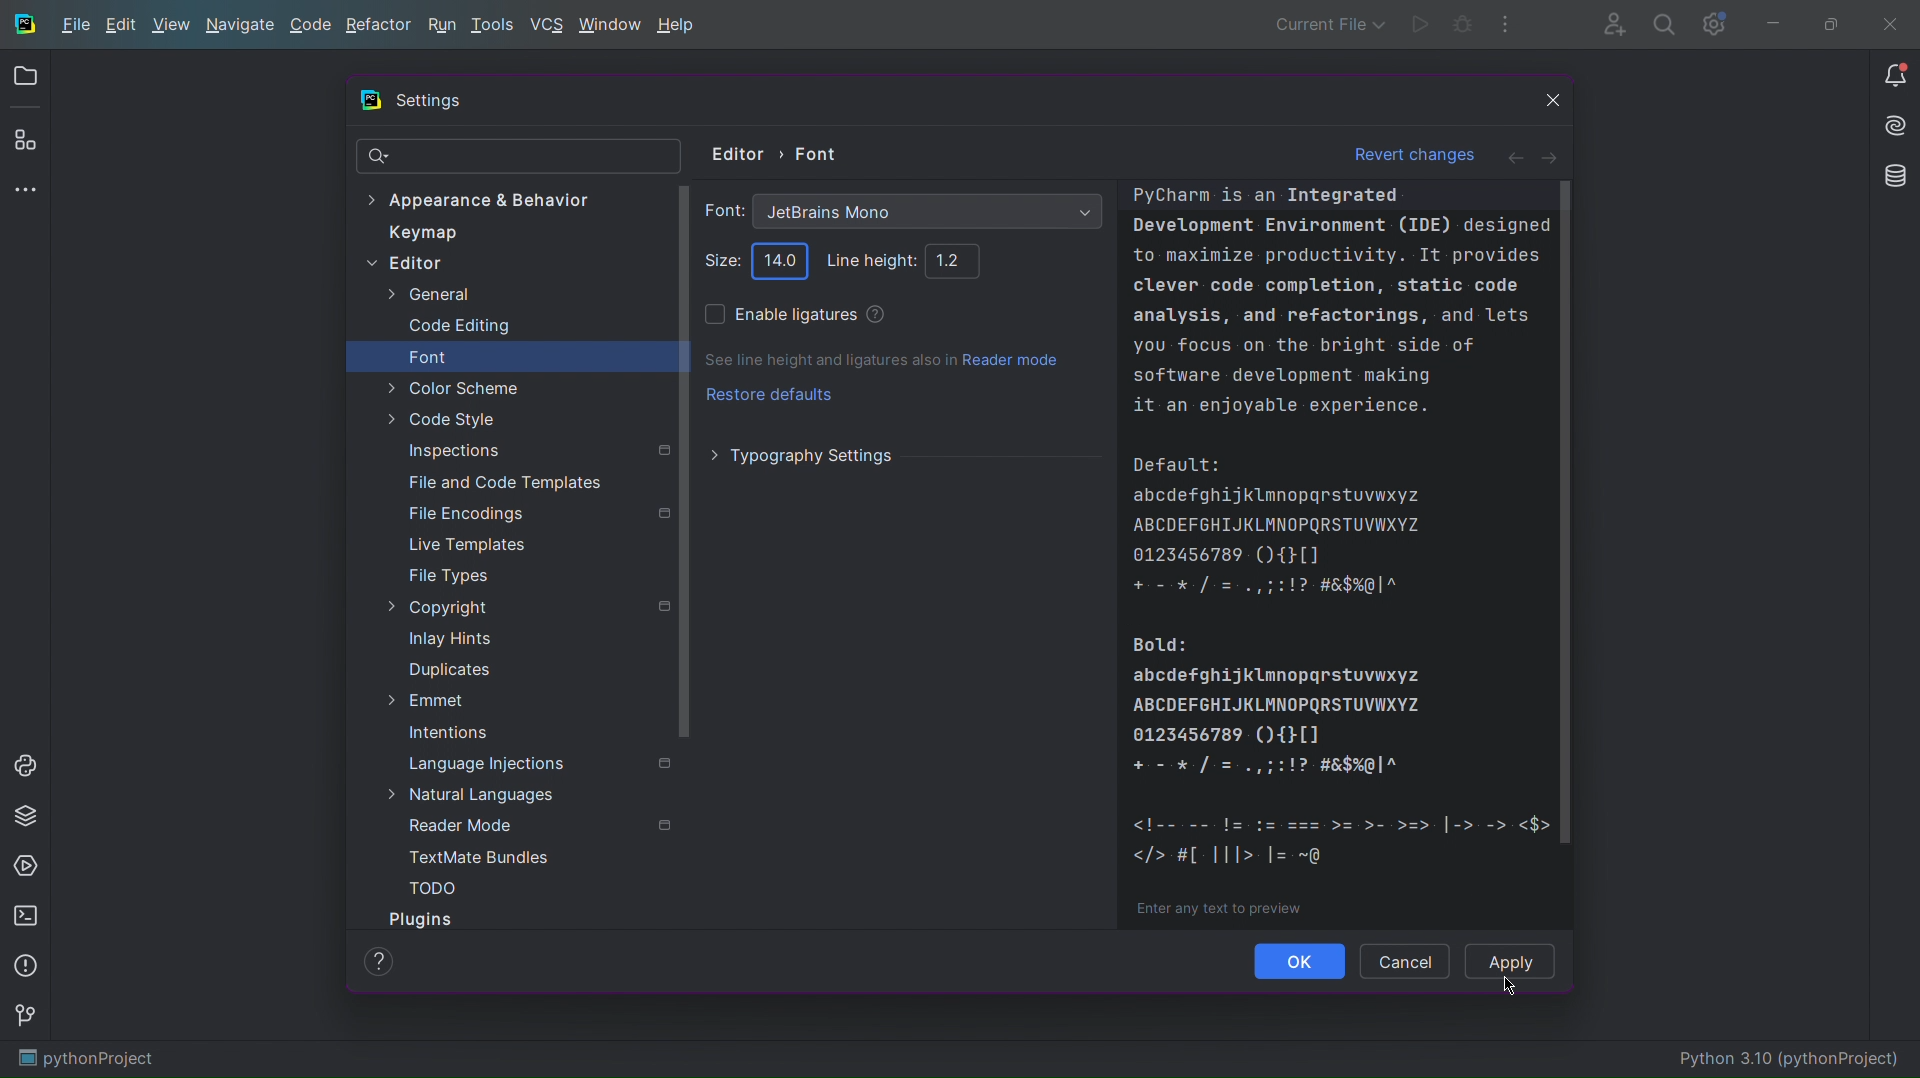 Image resolution: width=1920 pixels, height=1078 pixels. What do you see at coordinates (491, 26) in the screenshot?
I see `Tools` at bounding box center [491, 26].